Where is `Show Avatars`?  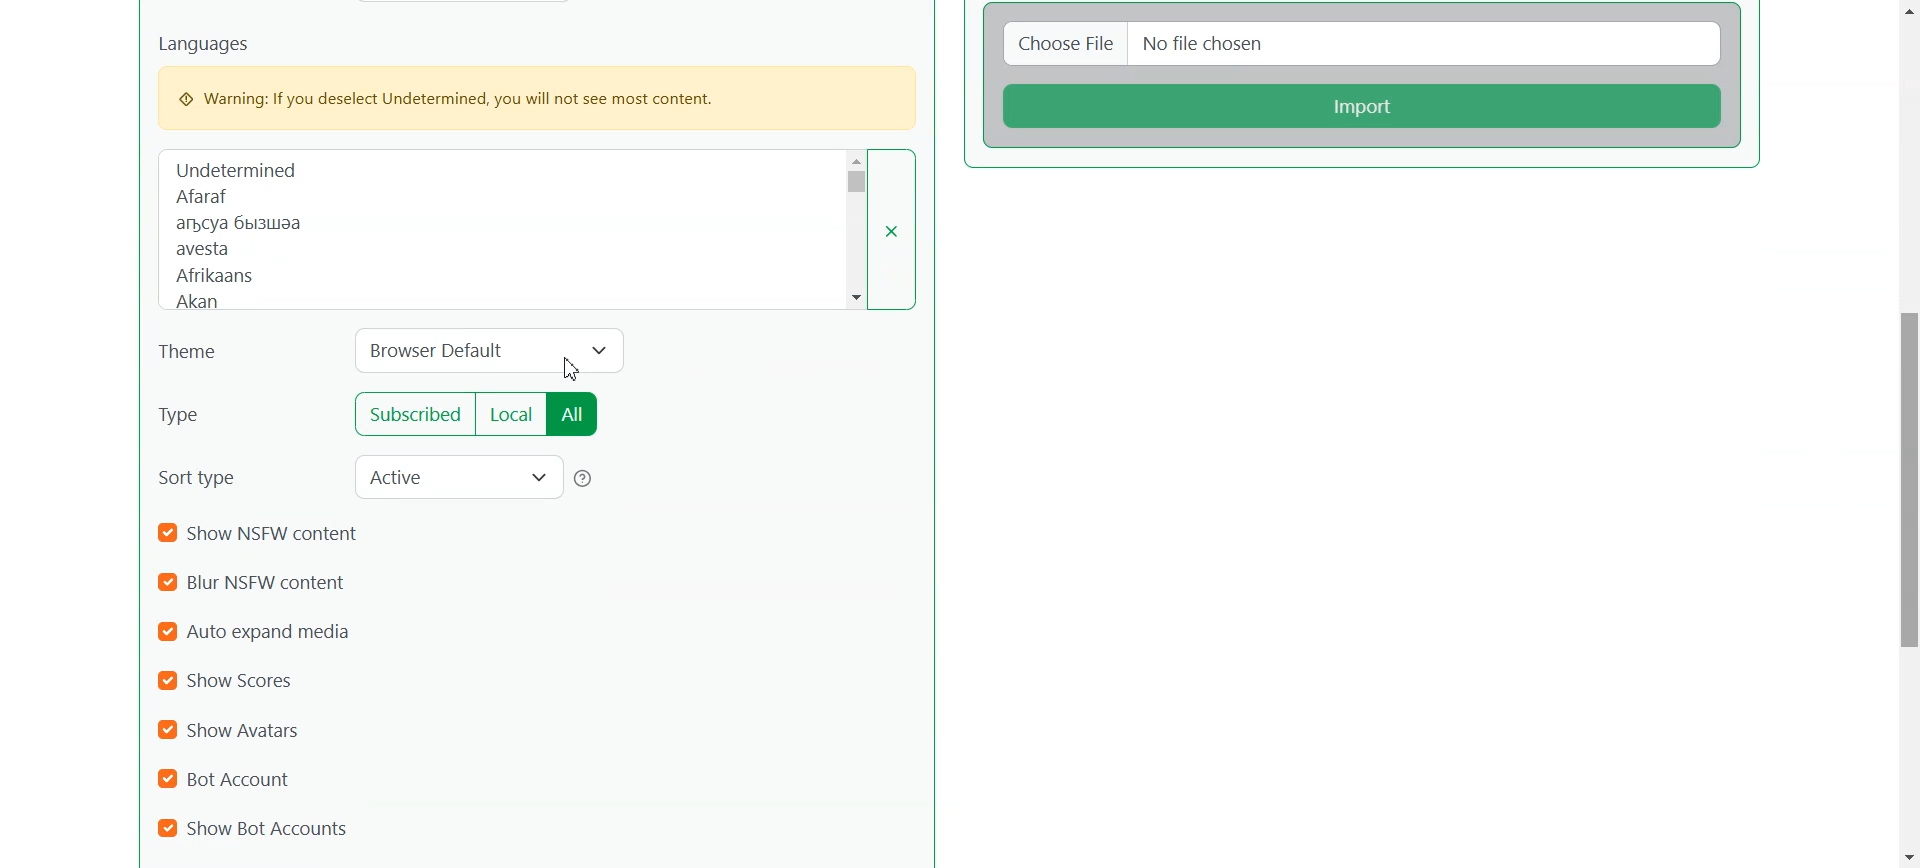
Show Avatars is located at coordinates (231, 730).